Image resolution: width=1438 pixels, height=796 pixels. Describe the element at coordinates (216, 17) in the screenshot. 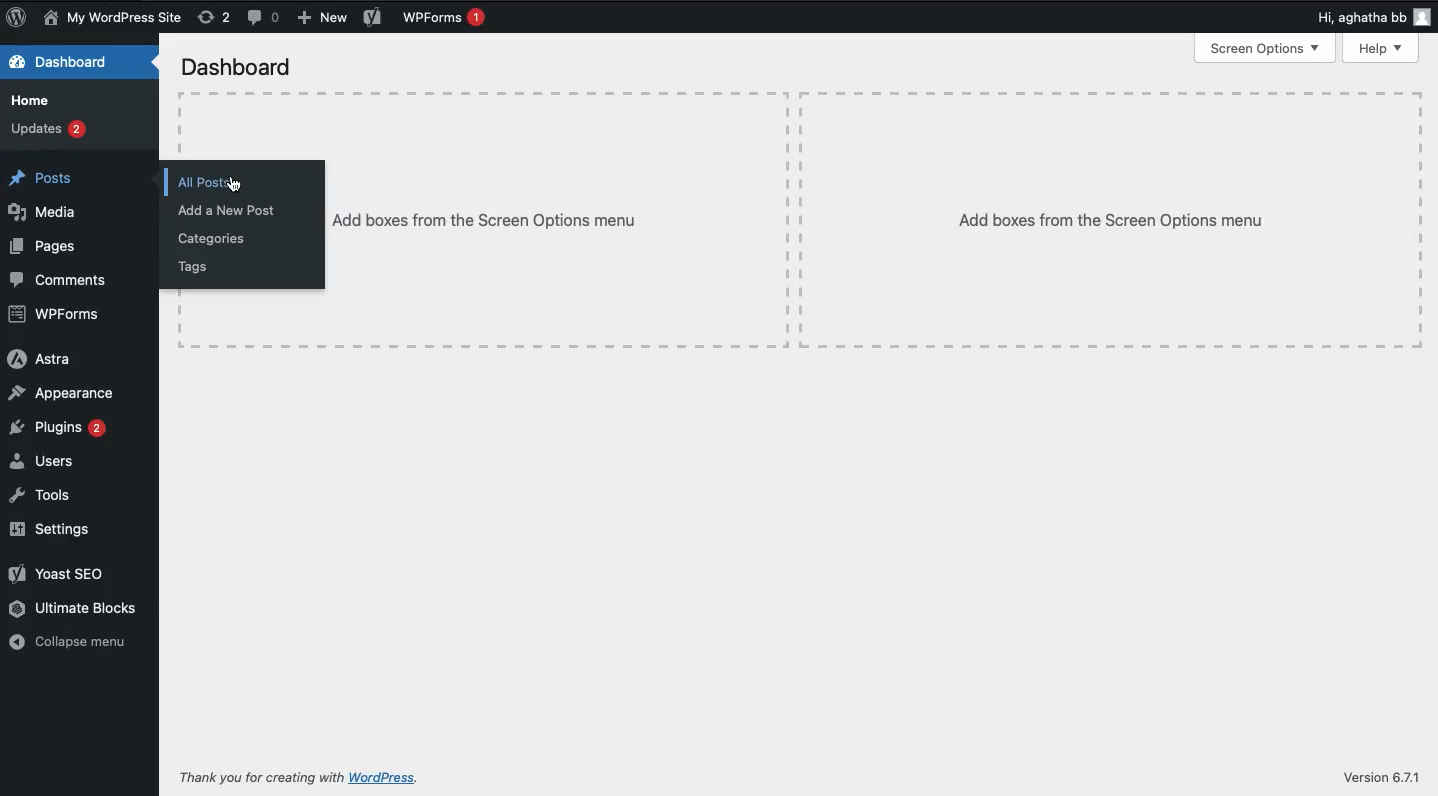

I see `Revisions` at that location.